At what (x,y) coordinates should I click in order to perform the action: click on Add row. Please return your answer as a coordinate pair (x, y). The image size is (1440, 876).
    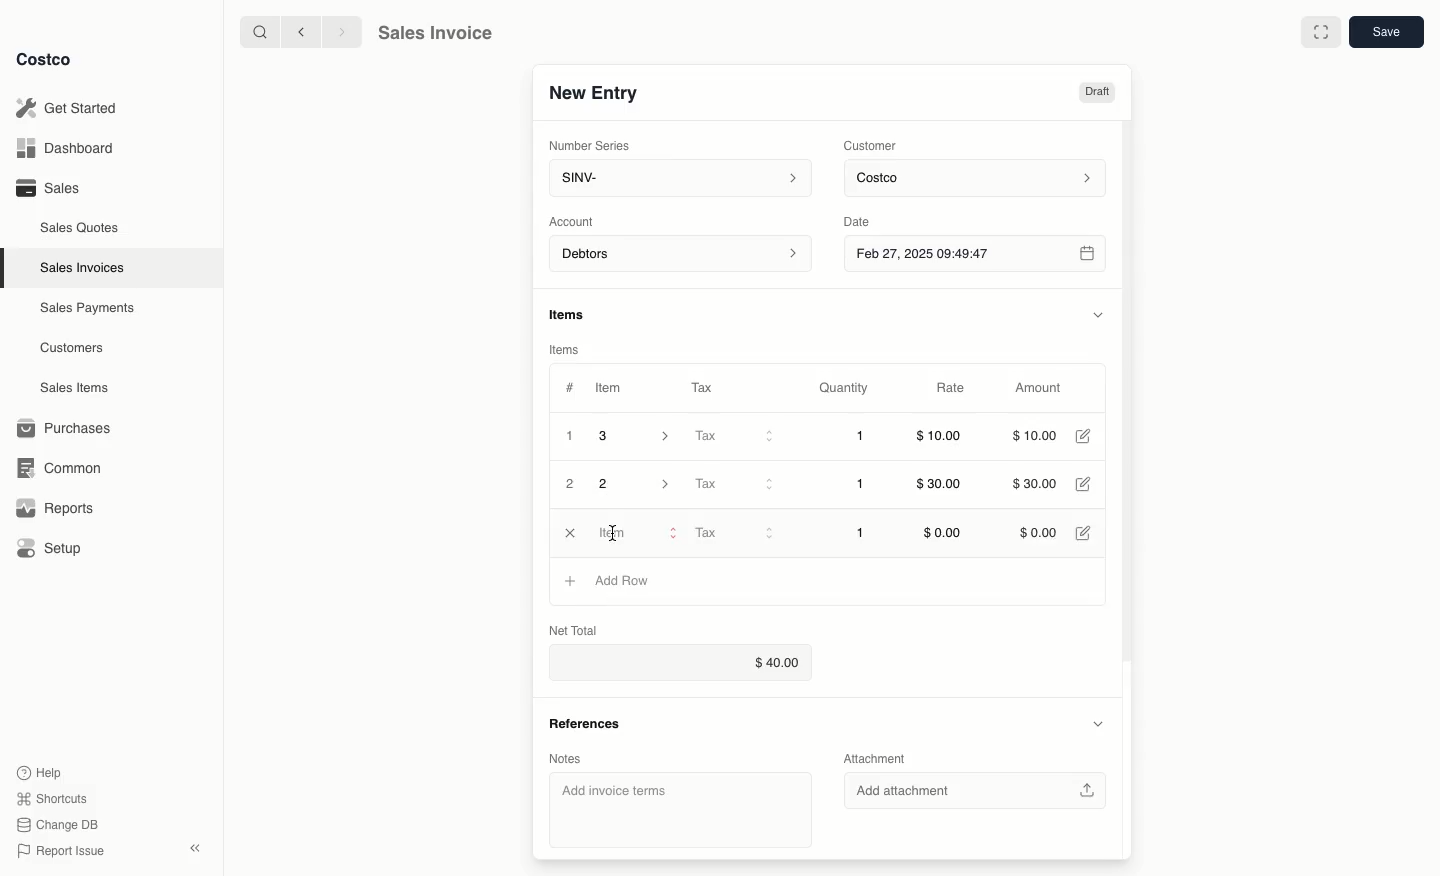
    Looking at the image, I should click on (622, 580).